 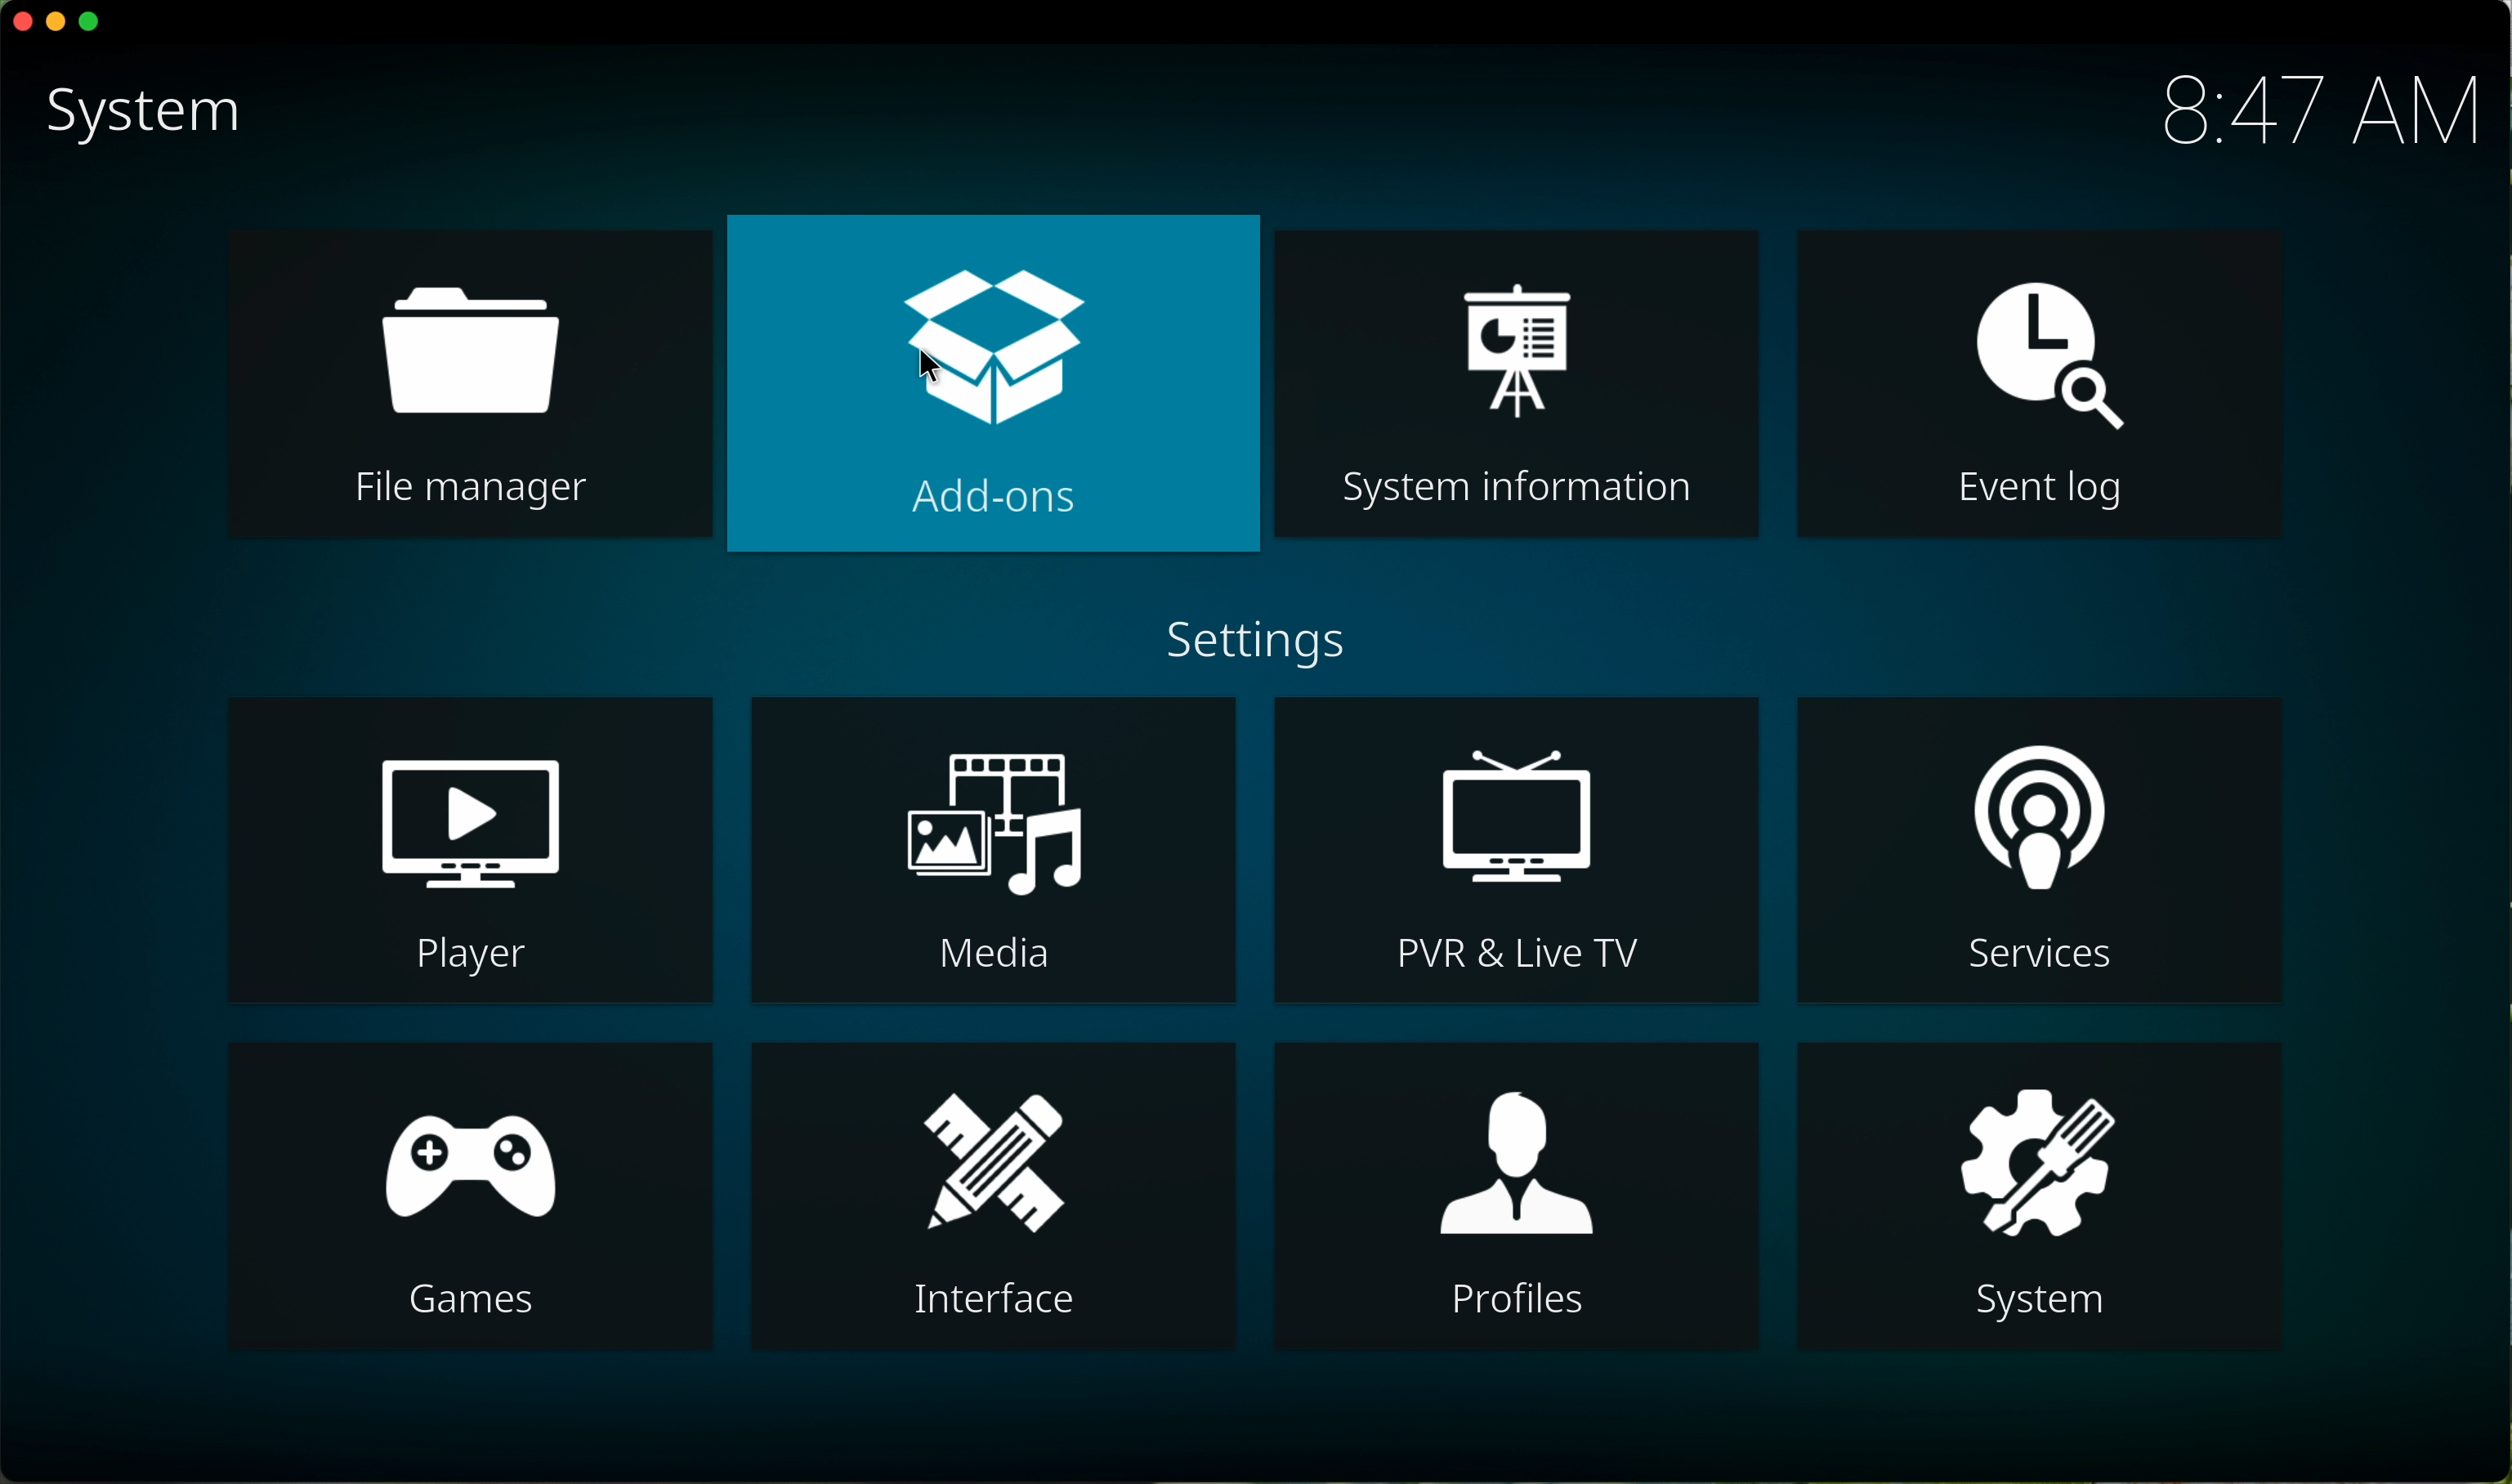 What do you see at coordinates (92, 24) in the screenshot?
I see `maximize program` at bounding box center [92, 24].